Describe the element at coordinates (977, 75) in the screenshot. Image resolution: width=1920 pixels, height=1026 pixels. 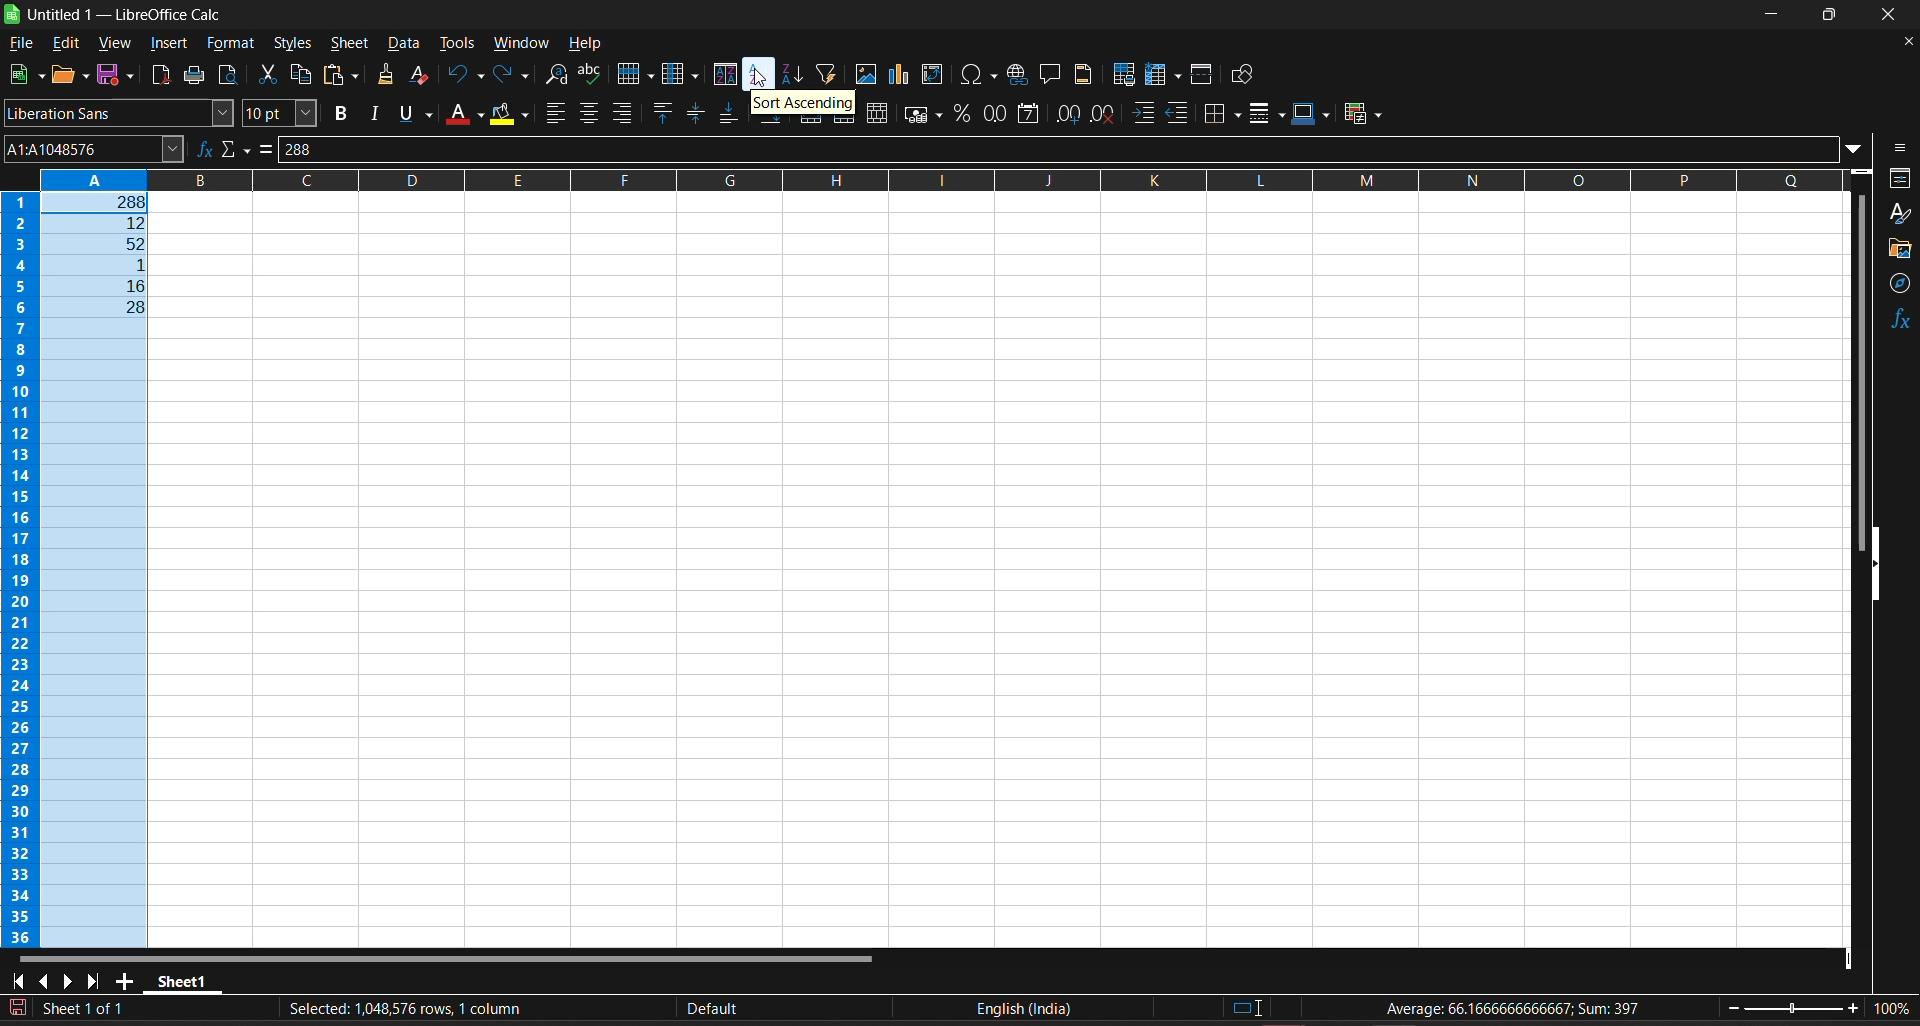
I see `insert special characters` at that location.